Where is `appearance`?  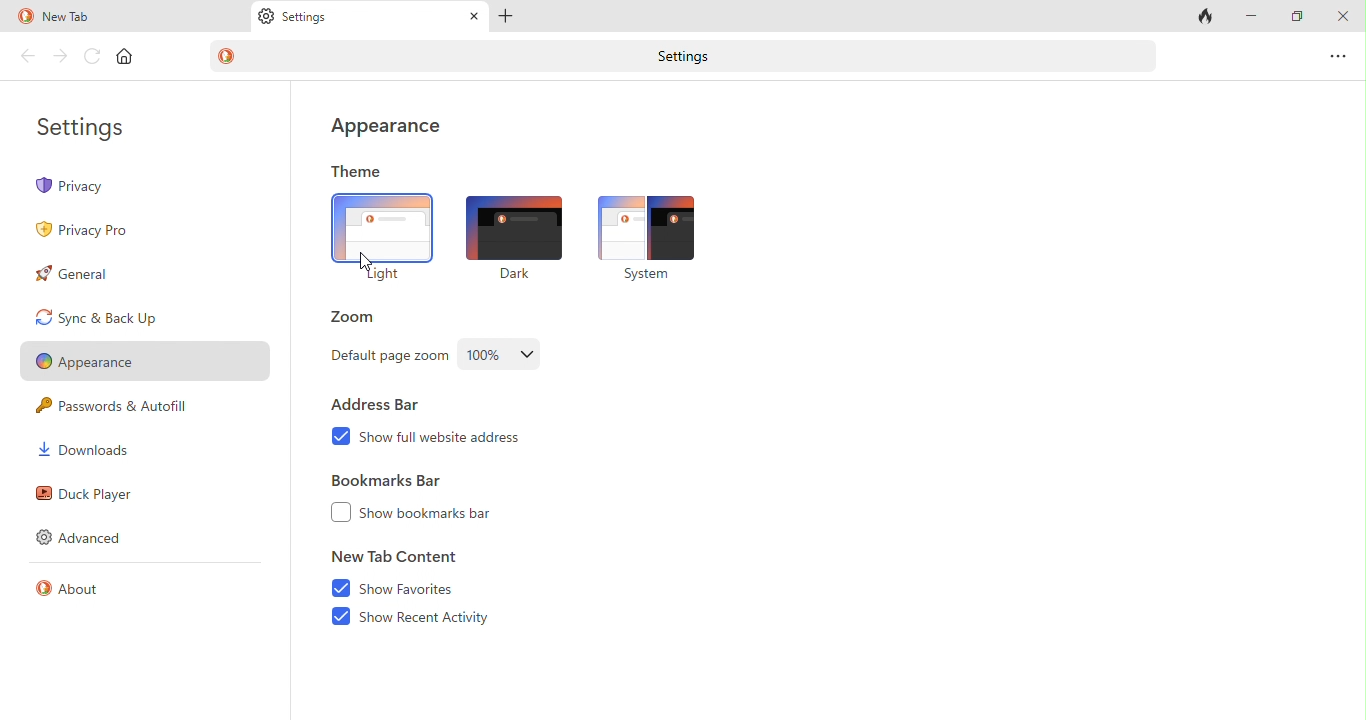 appearance is located at coordinates (148, 359).